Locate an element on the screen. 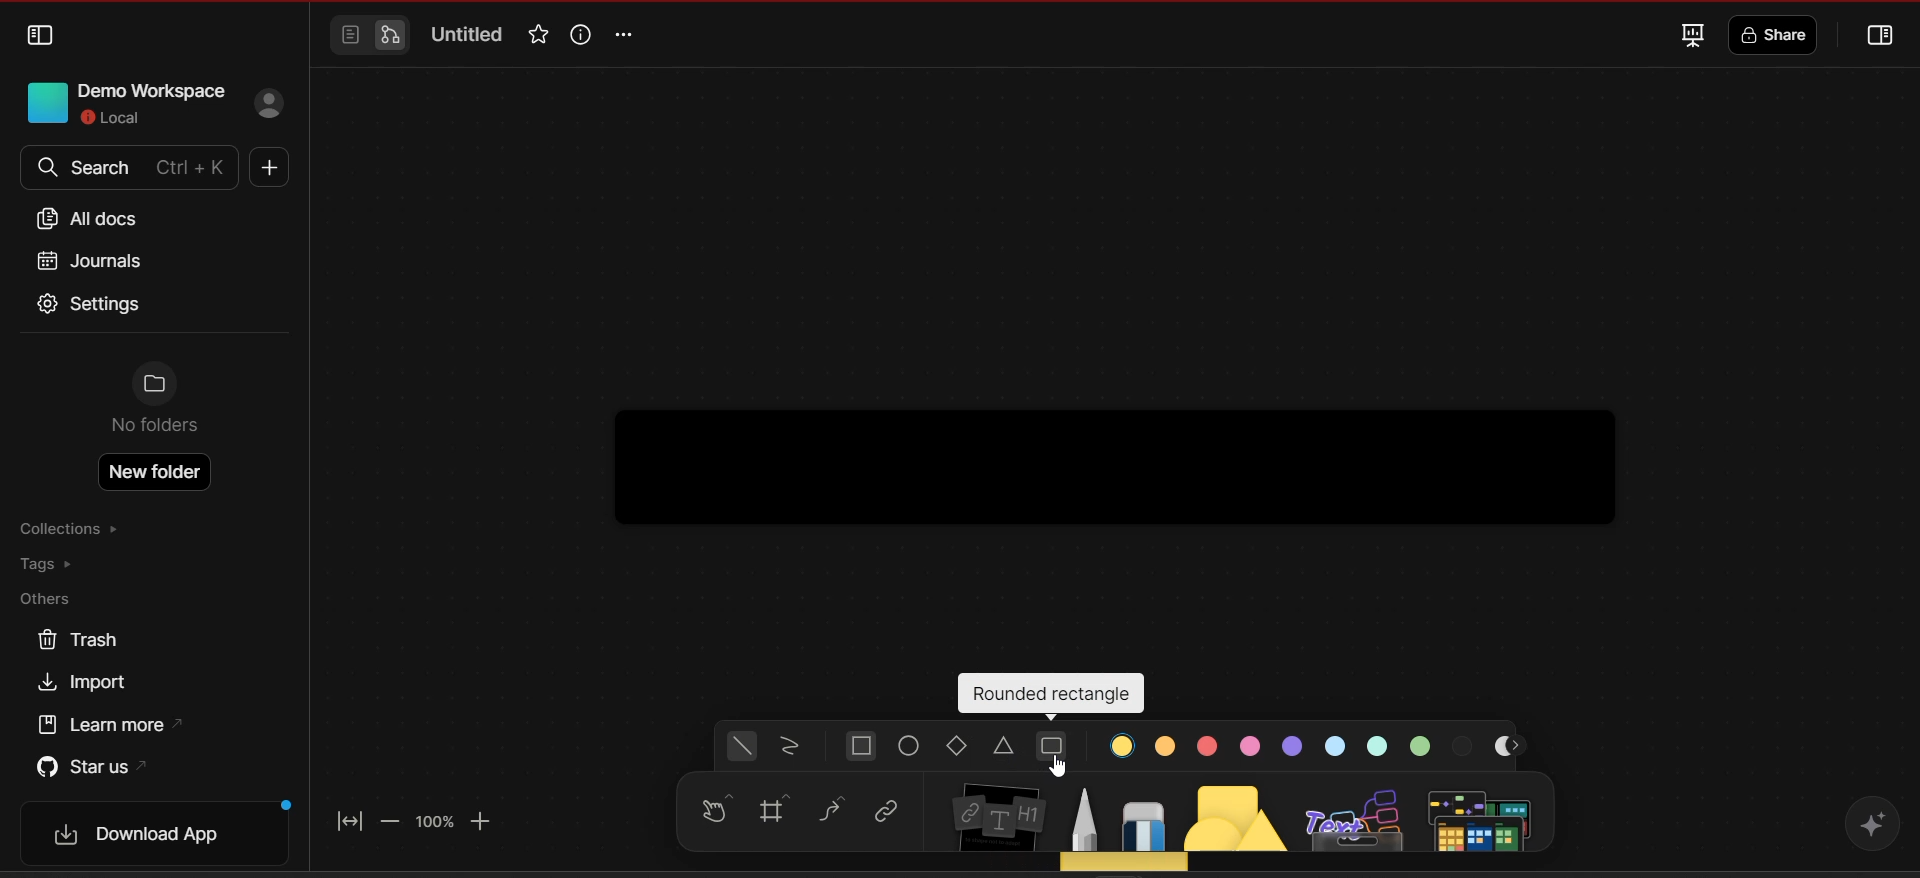 Image resolution: width=1920 pixels, height=878 pixels. general is located at coordinates (743, 747).